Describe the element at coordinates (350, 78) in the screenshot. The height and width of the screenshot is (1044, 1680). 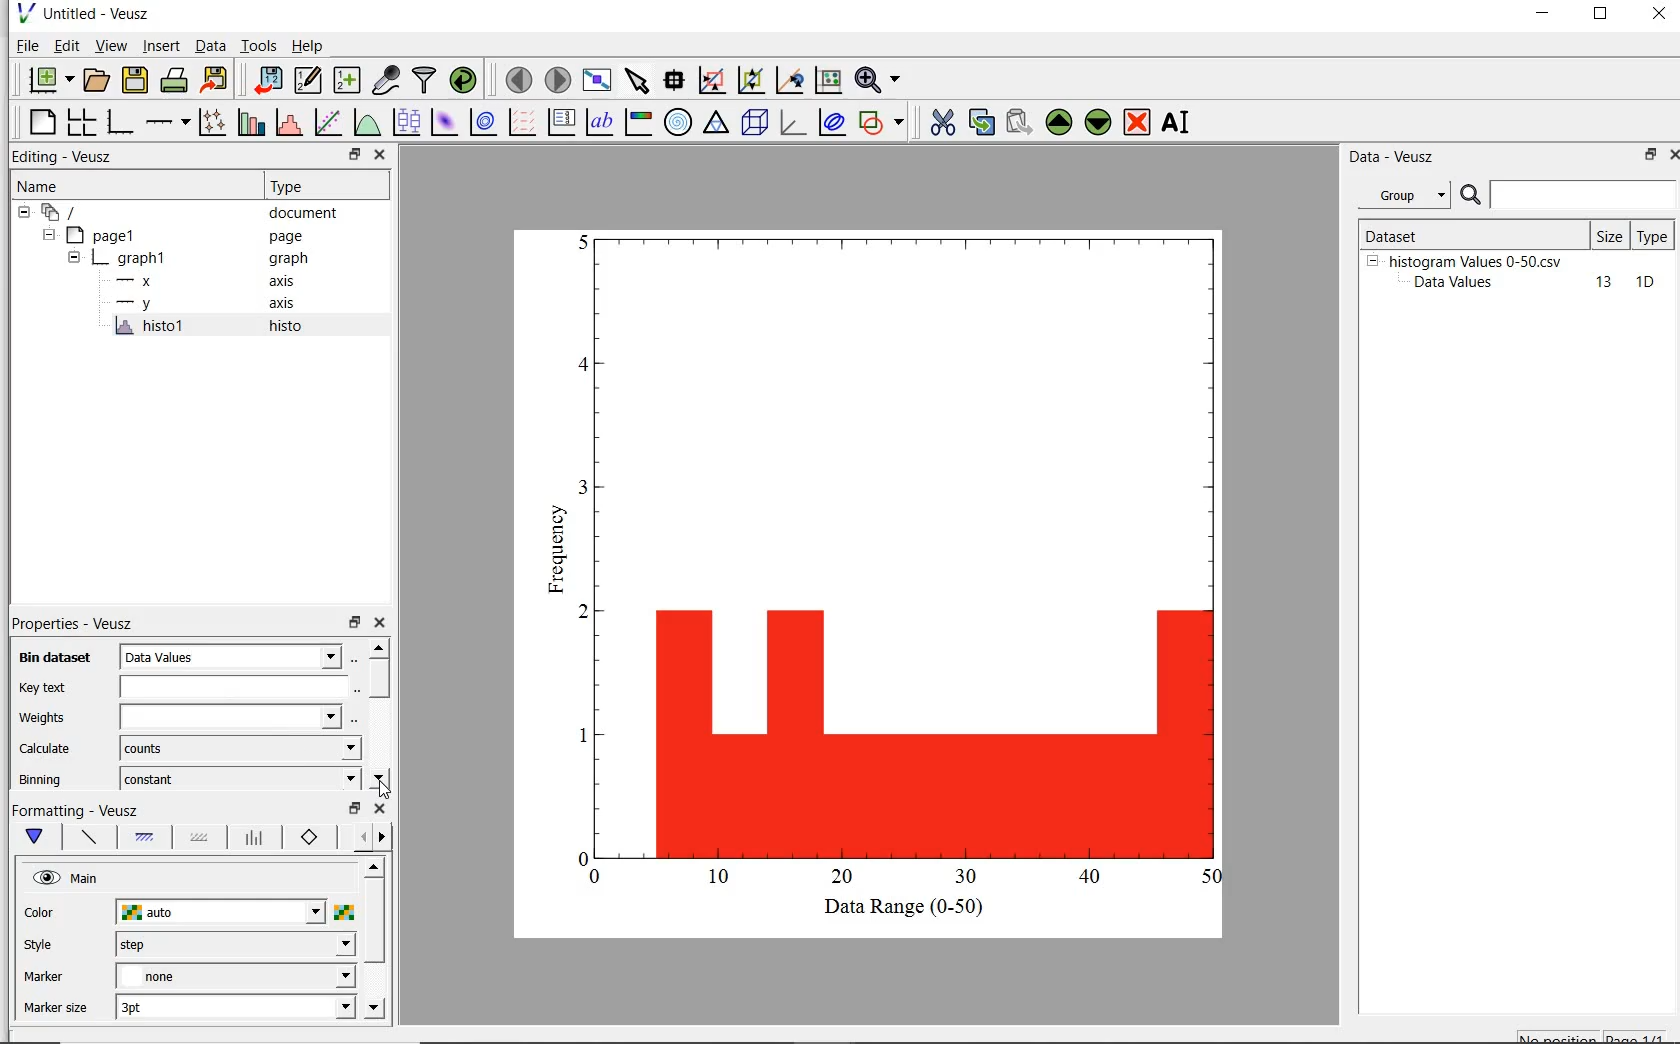
I see `create new datasets using ranges, parametrically or as functions of existing datasets` at that location.